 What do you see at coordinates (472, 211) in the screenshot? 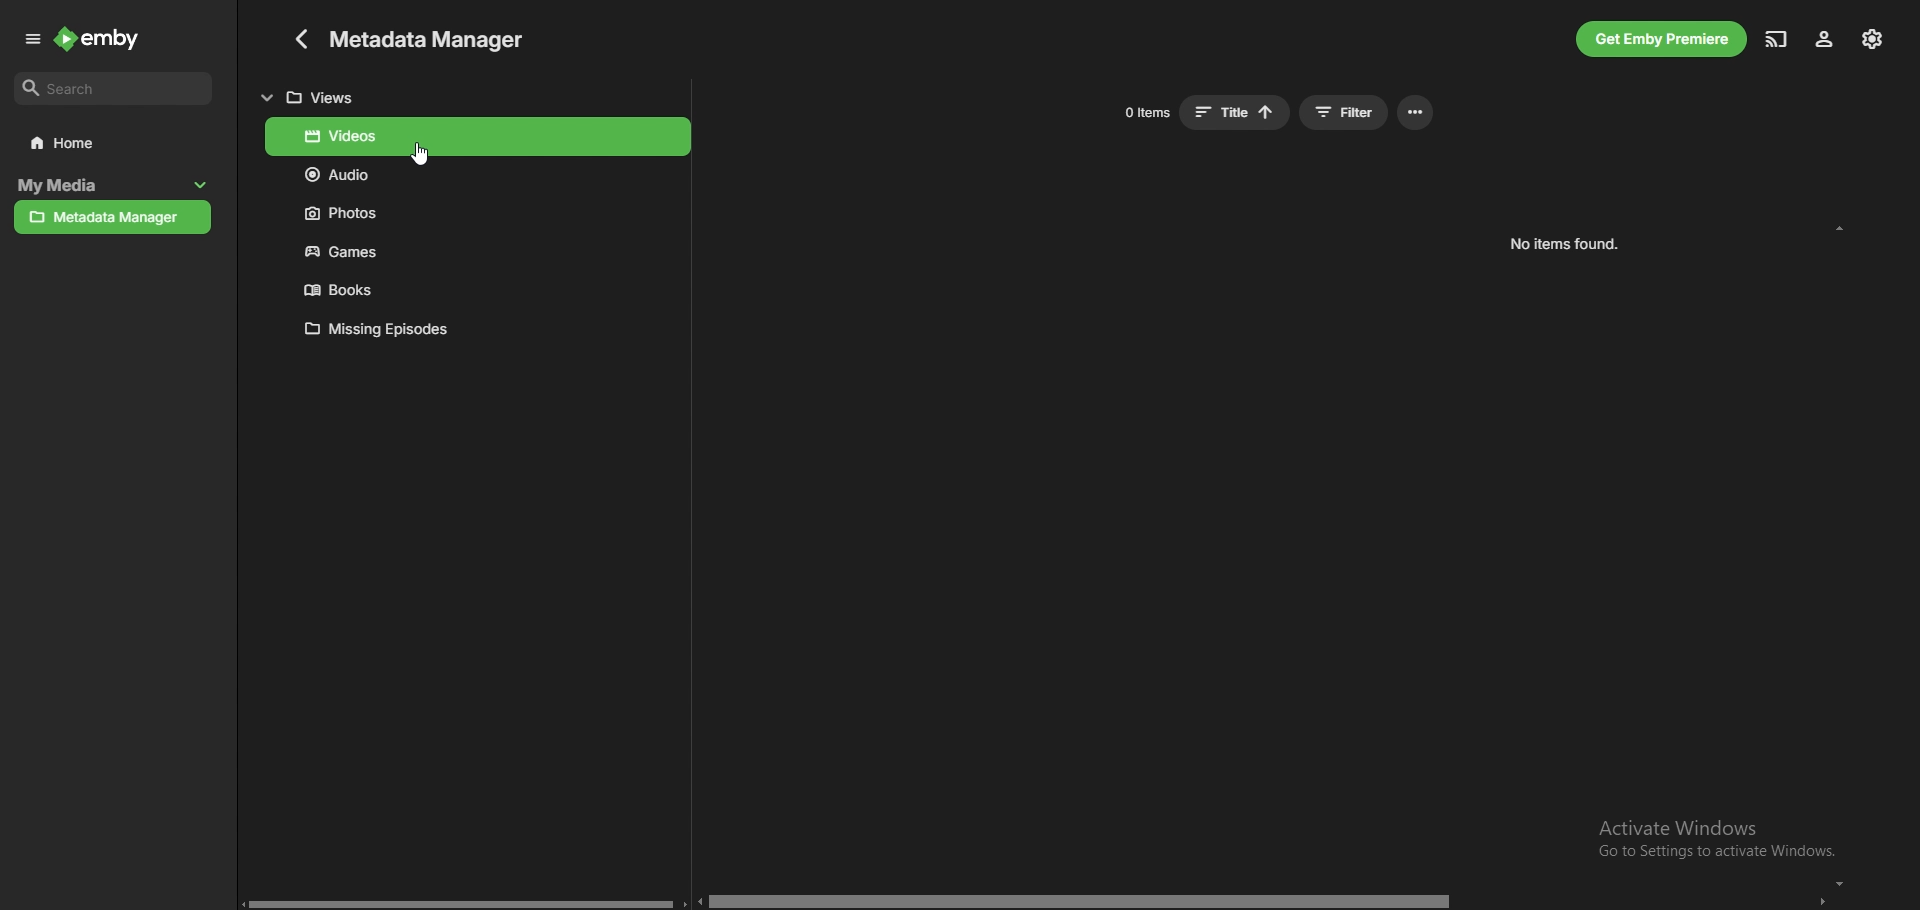
I see `photos` at bounding box center [472, 211].